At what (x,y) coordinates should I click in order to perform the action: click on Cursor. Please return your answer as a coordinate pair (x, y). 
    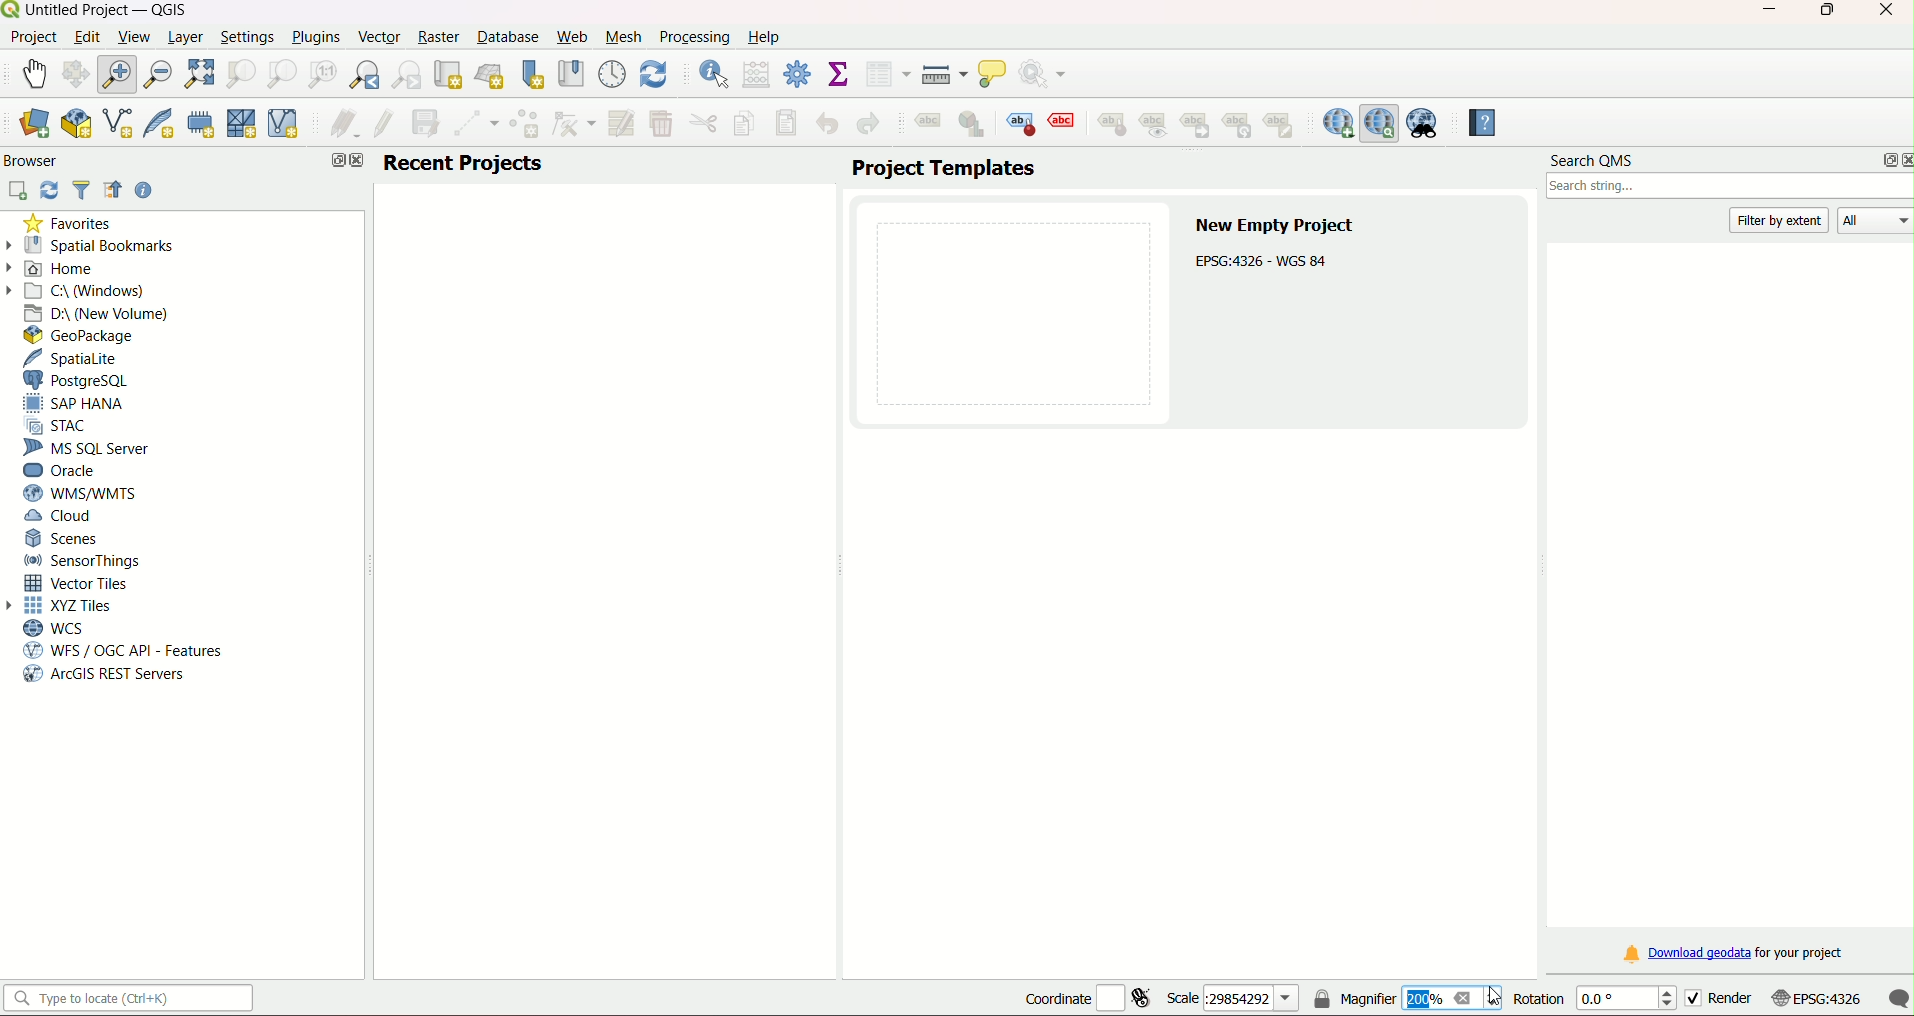
    Looking at the image, I should click on (1495, 993).